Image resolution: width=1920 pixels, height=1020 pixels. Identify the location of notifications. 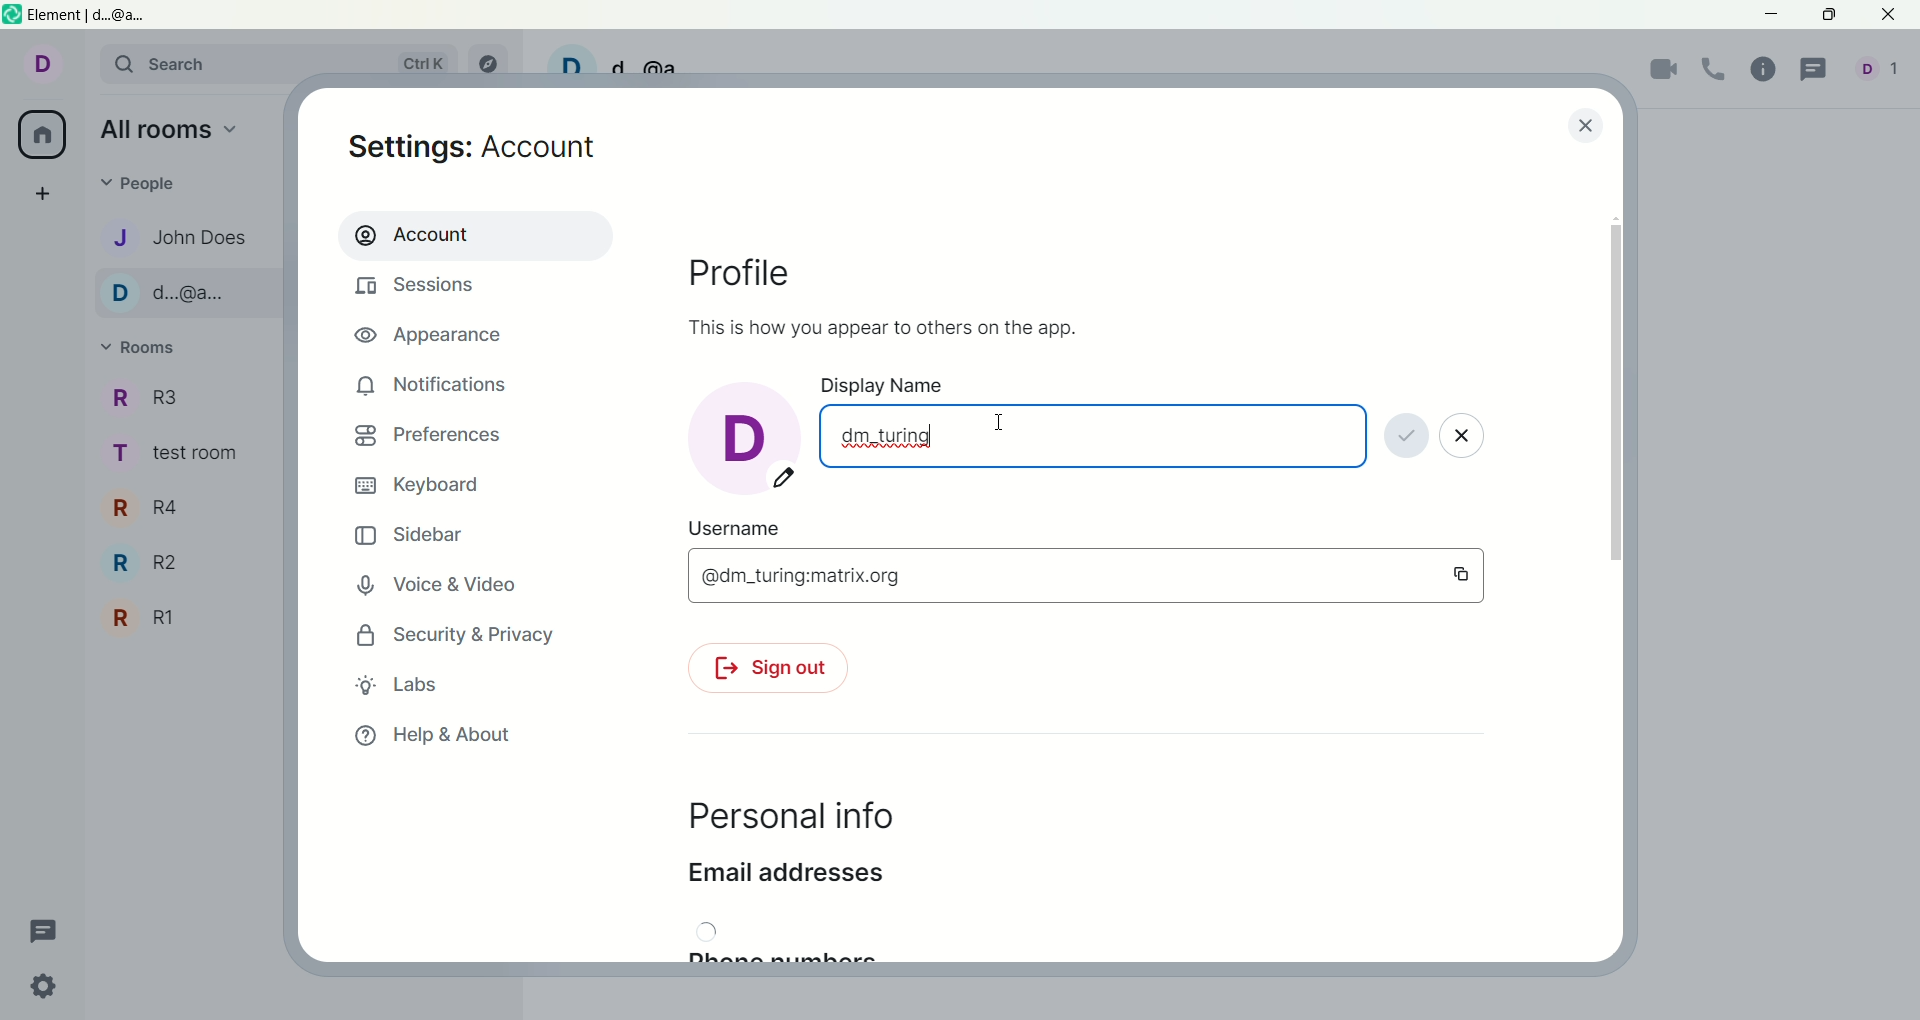
(433, 385).